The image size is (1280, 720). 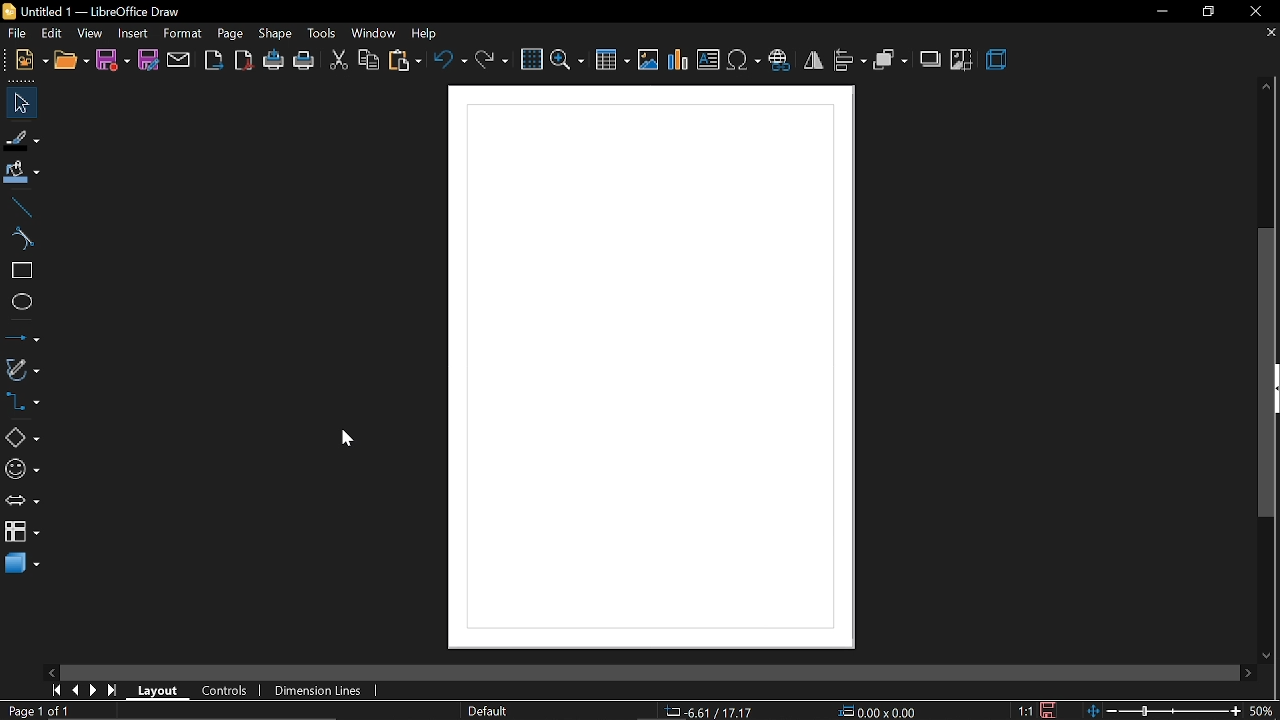 What do you see at coordinates (225, 689) in the screenshot?
I see `controls` at bounding box center [225, 689].